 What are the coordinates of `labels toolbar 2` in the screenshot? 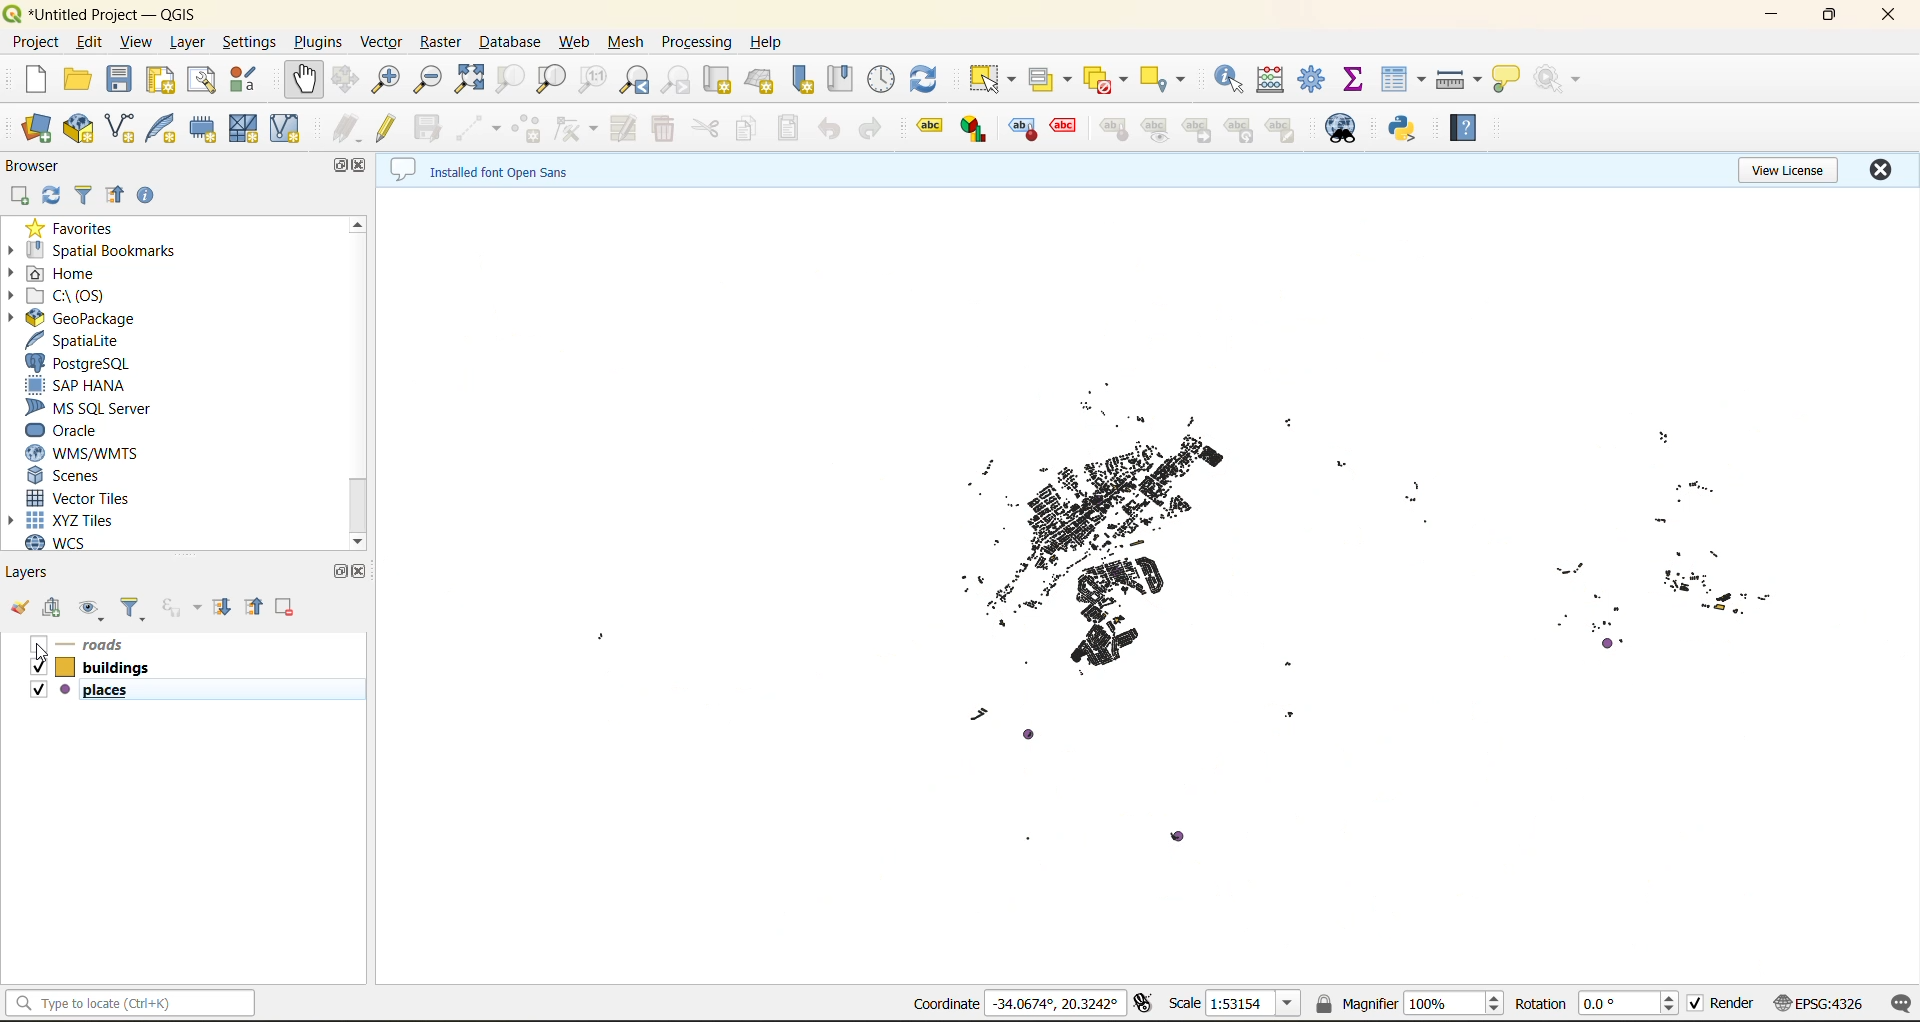 It's located at (975, 132).